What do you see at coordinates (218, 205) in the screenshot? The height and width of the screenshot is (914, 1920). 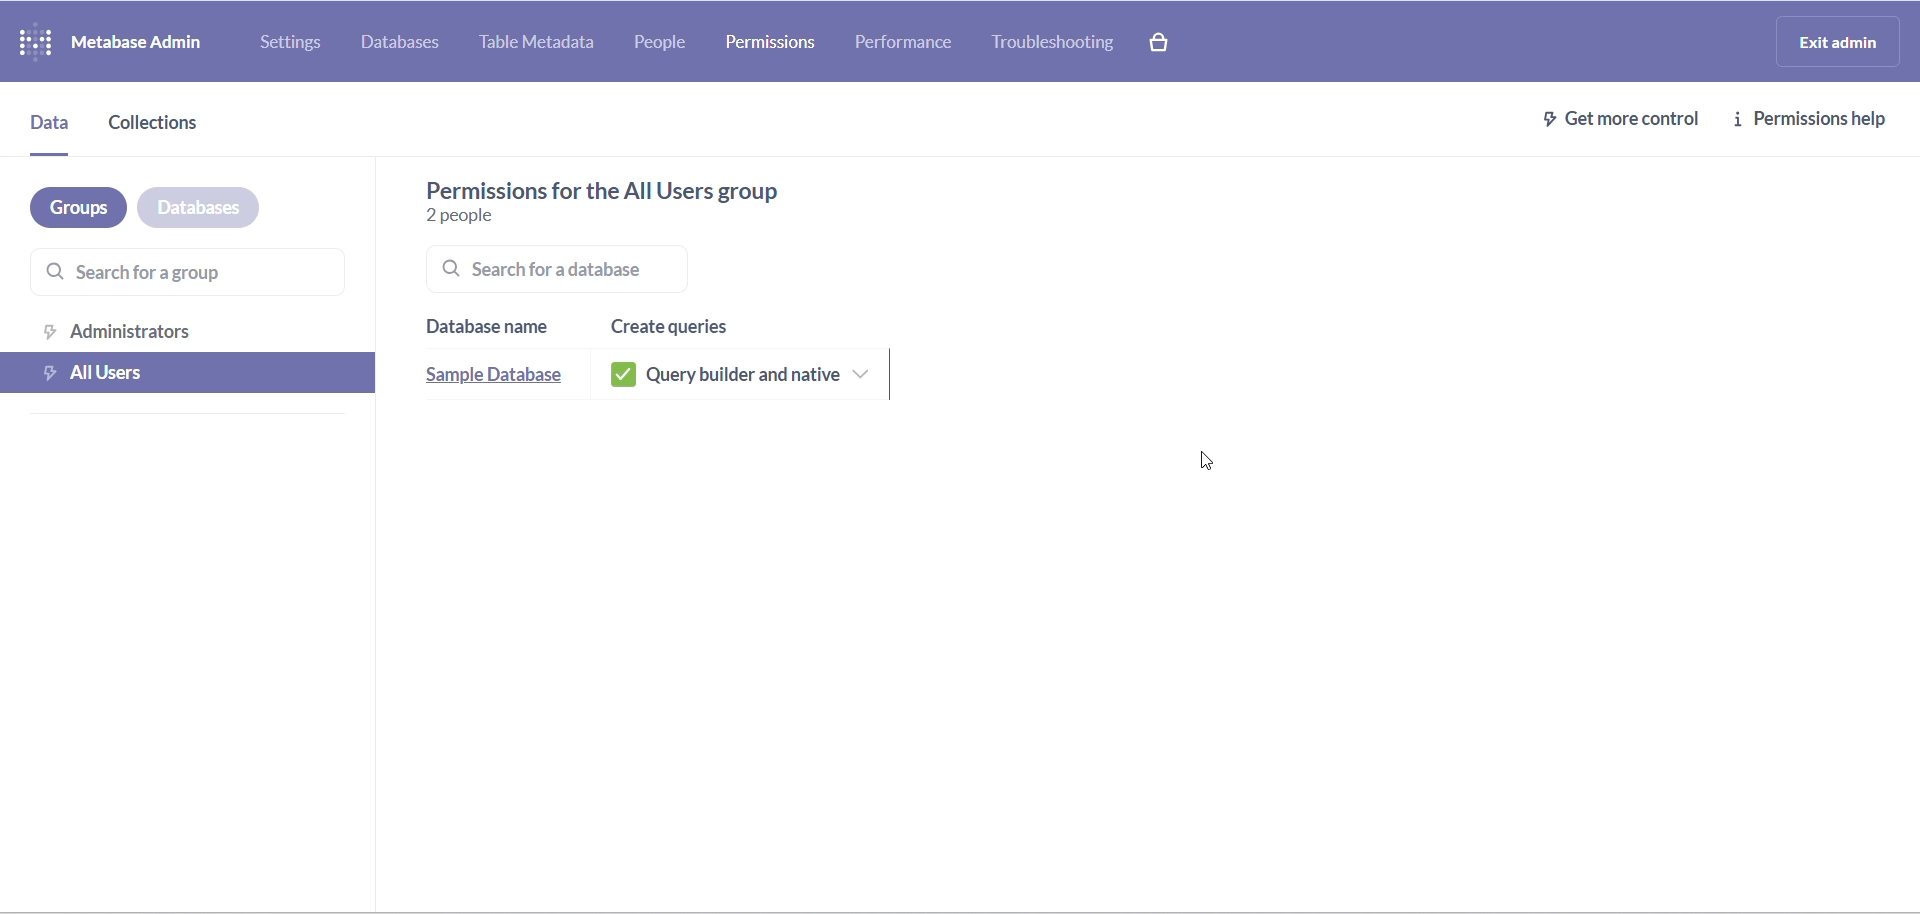 I see `databases` at bounding box center [218, 205].